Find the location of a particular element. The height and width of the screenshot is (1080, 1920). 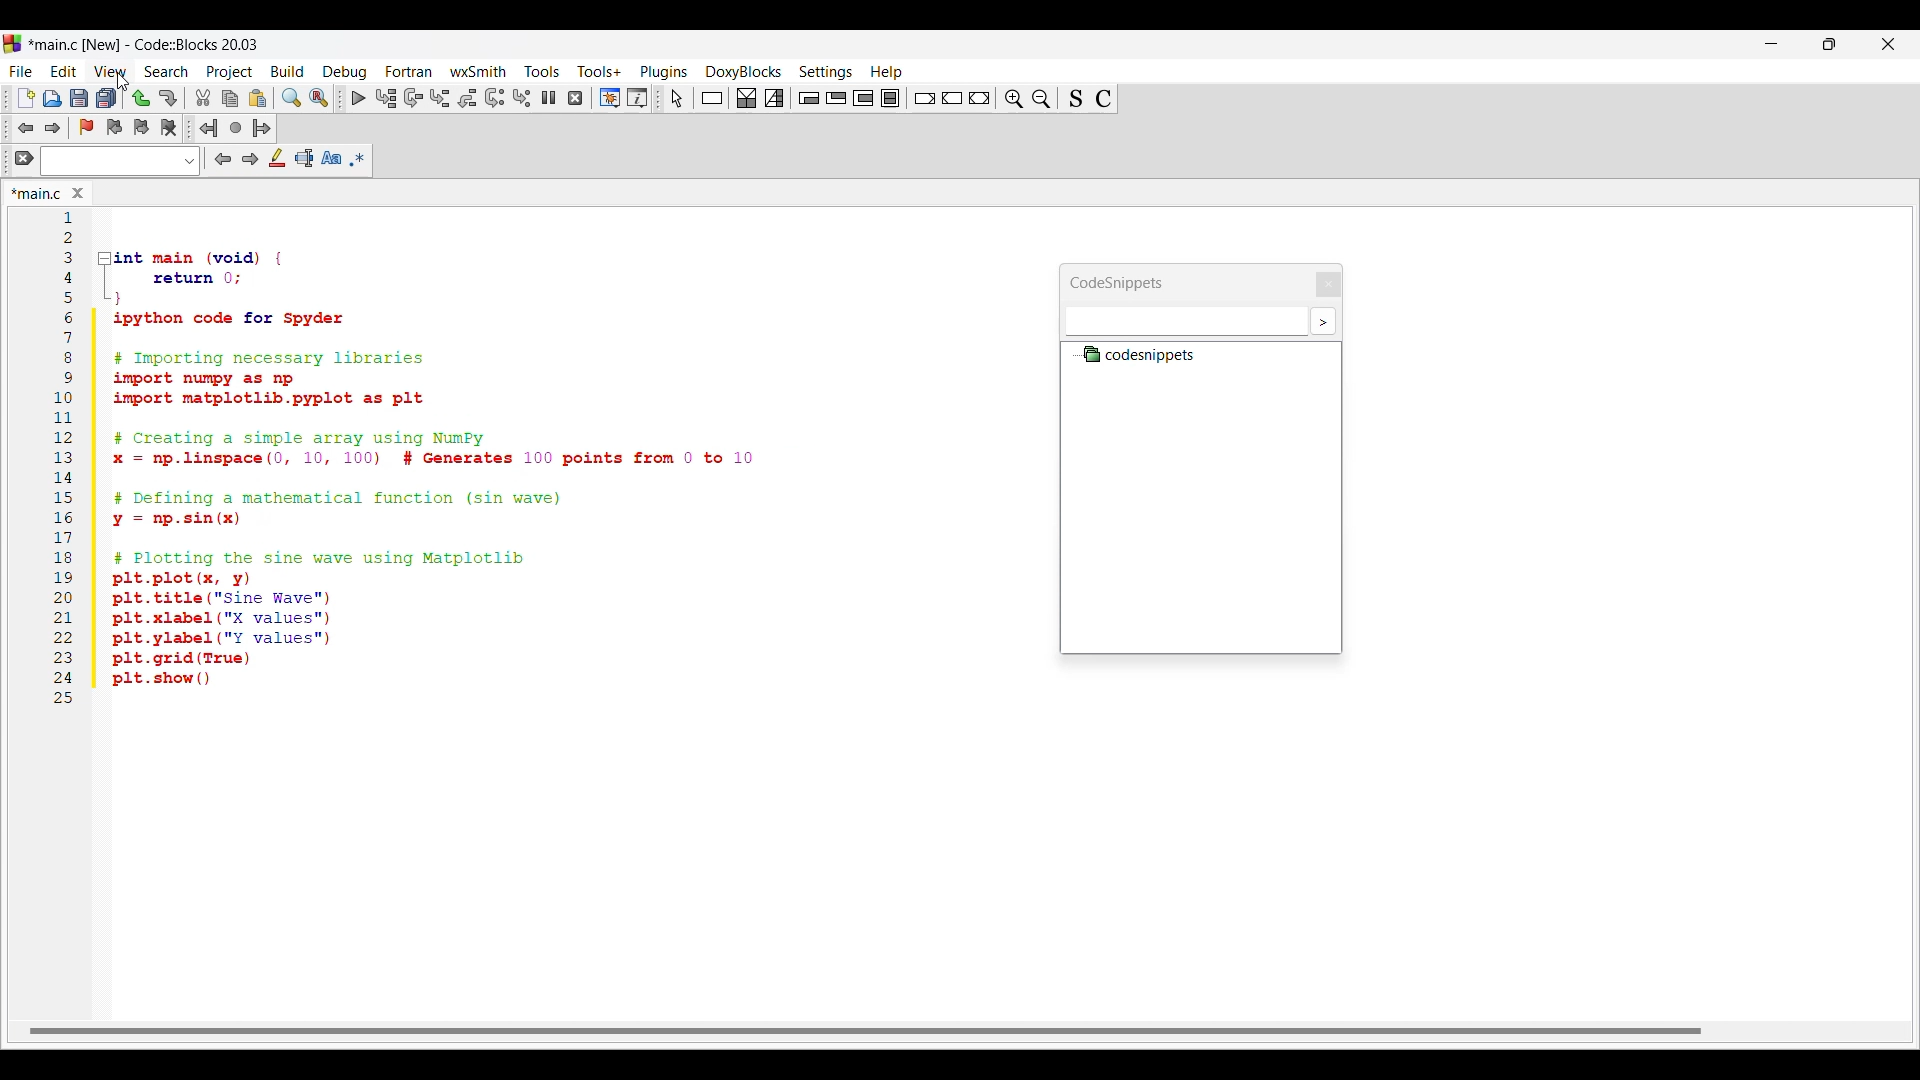

Find is located at coordinates (292, 98).